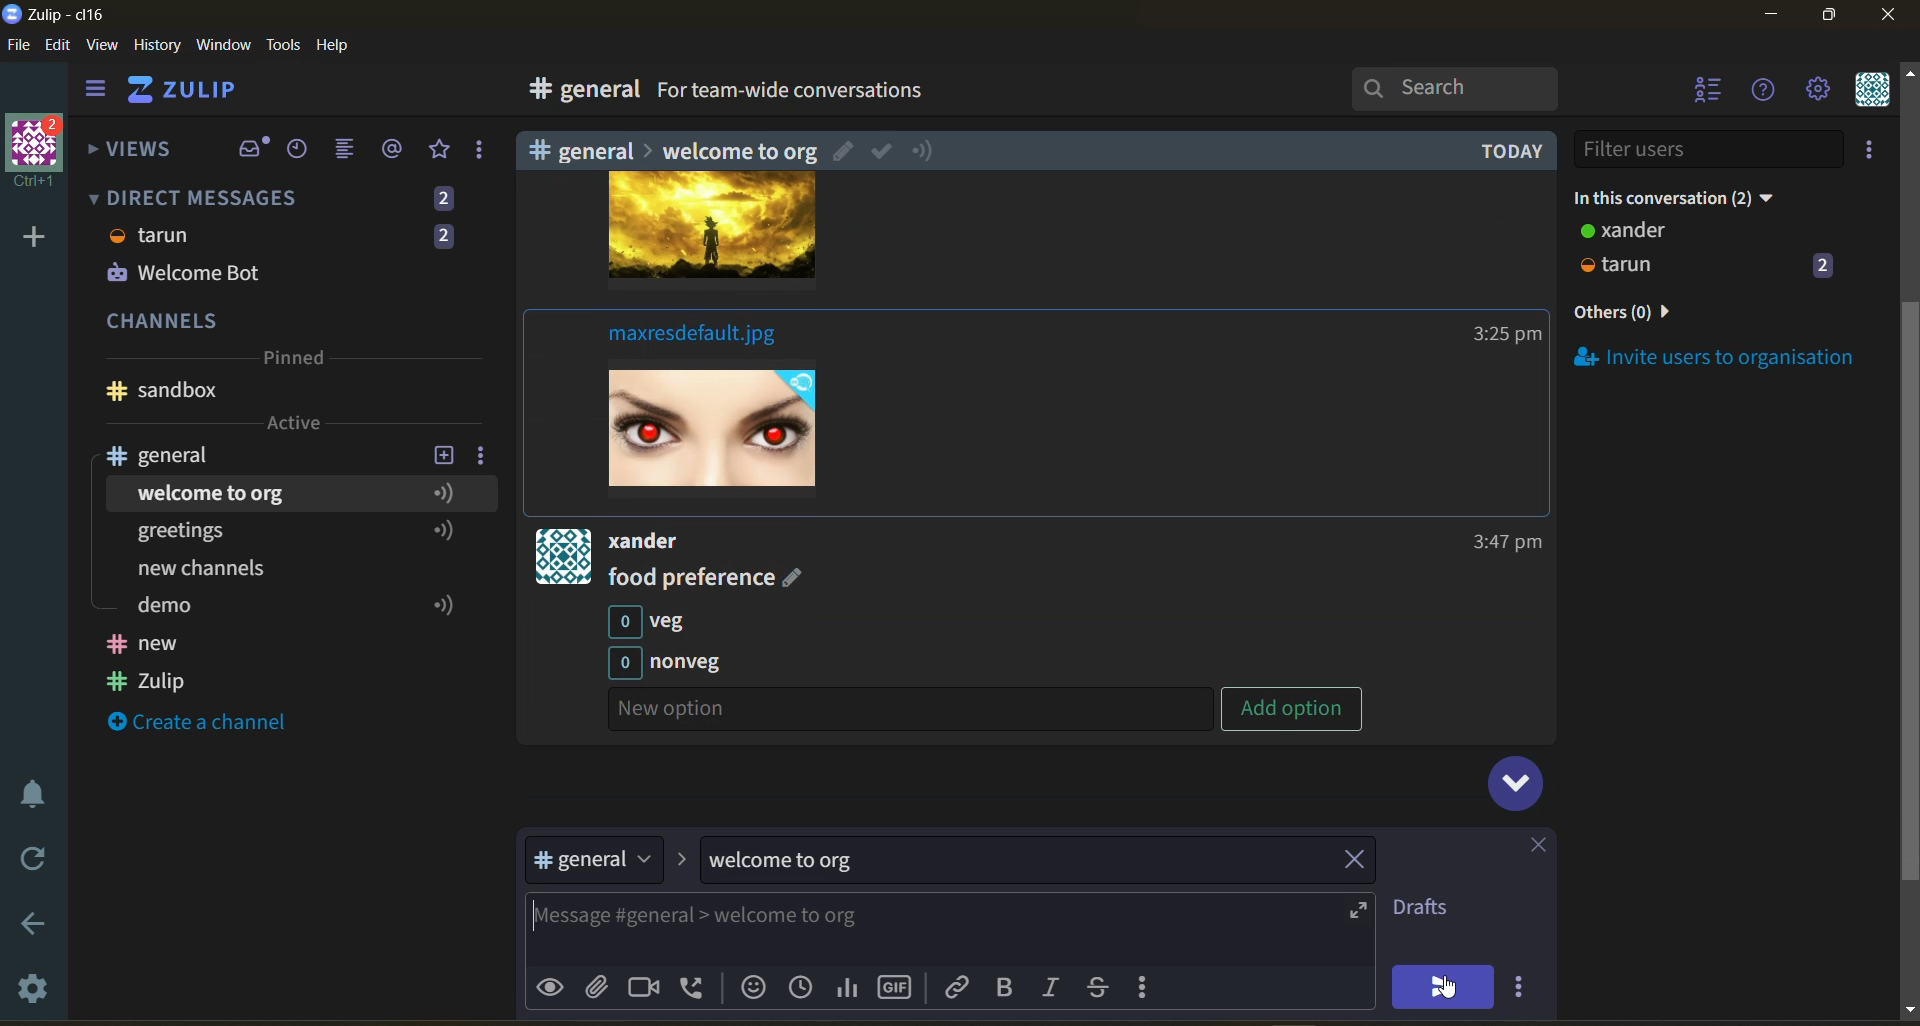 Image resolution: width=1920 pixels, height=1026 pixels. Describe the element at coordinates (292, 361) in the screenshot. I see `pinned` at that location.